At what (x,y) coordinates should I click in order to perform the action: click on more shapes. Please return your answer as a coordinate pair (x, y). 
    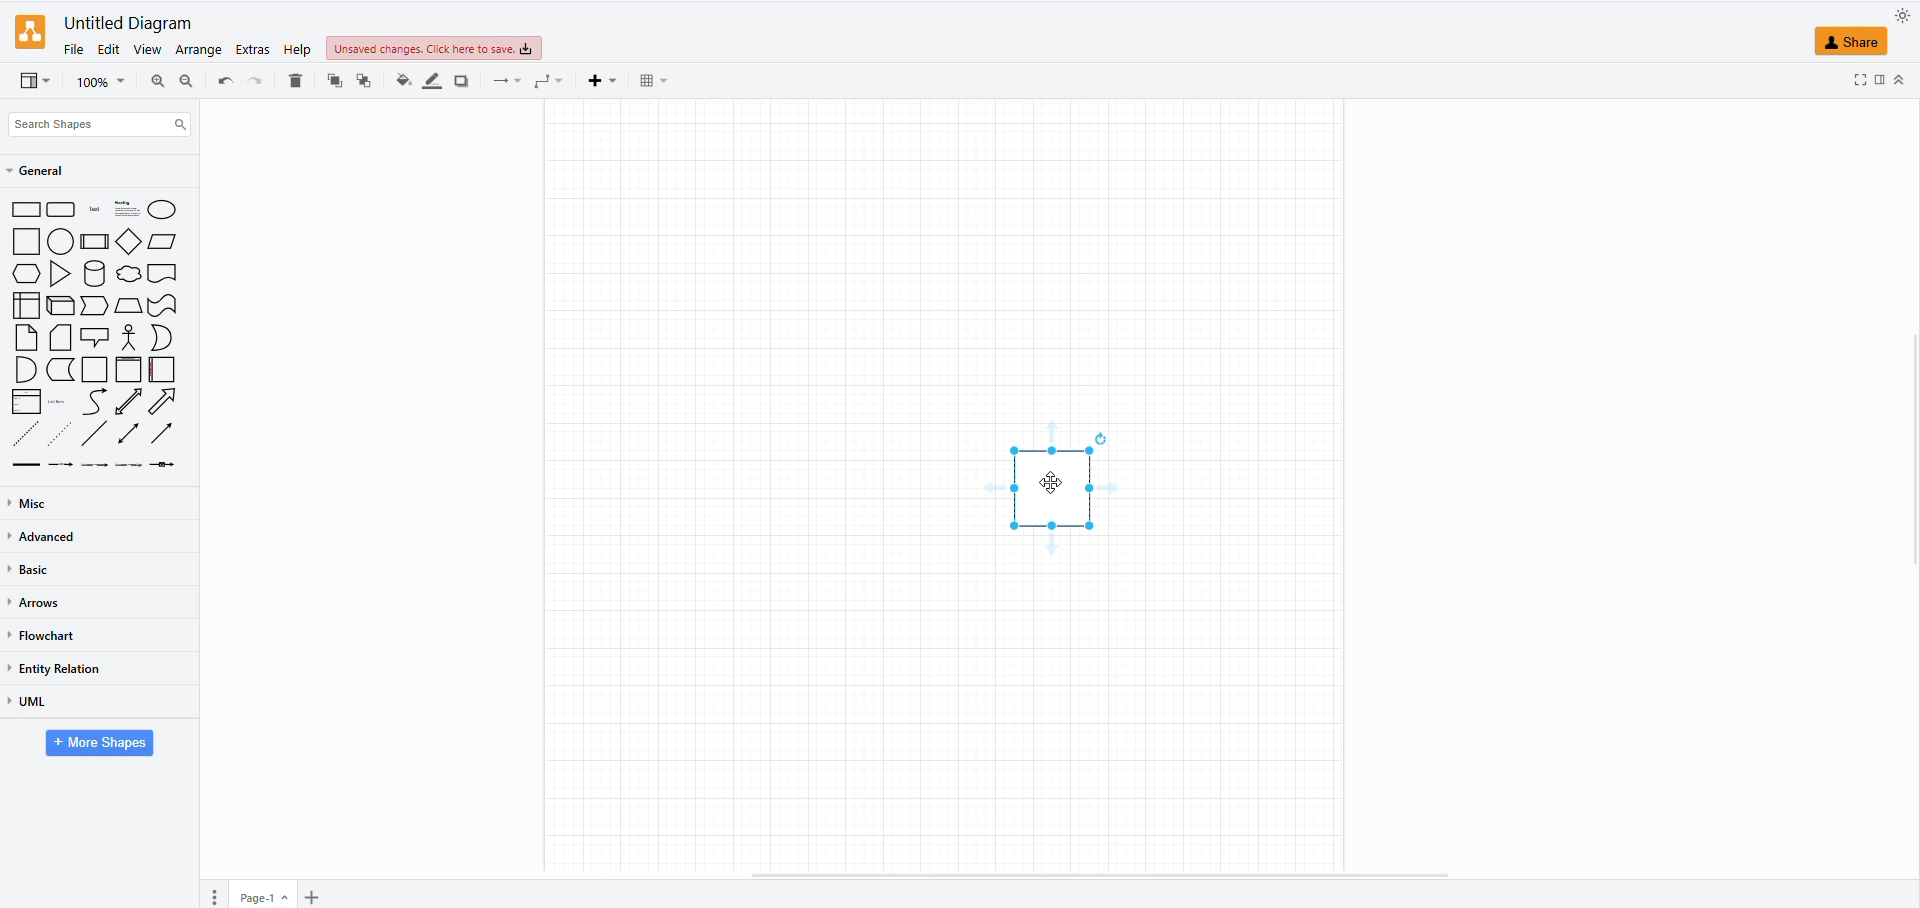
    Looking at the image, I should click on (96, 744).